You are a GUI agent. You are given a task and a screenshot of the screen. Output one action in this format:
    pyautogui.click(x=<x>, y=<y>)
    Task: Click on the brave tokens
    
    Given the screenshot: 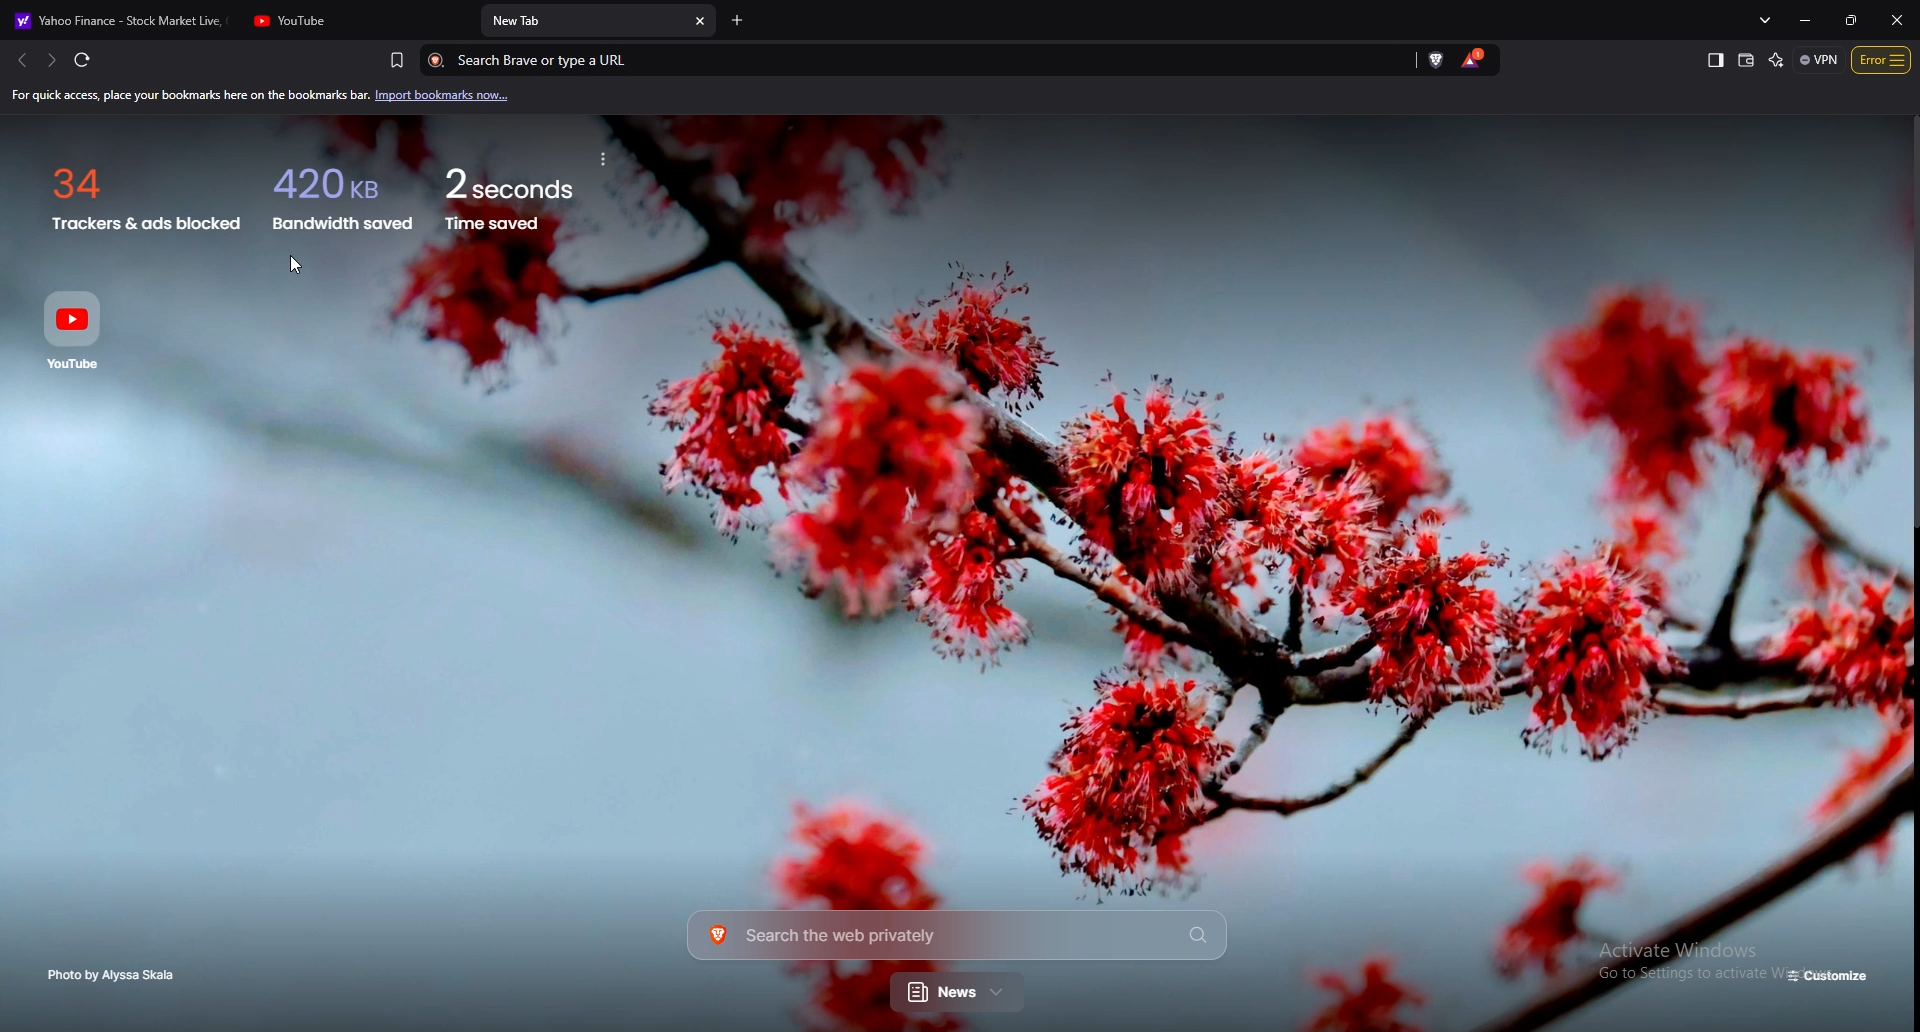 What is the action you would take?
    pyautogui.click(x=1474, y=59)
    